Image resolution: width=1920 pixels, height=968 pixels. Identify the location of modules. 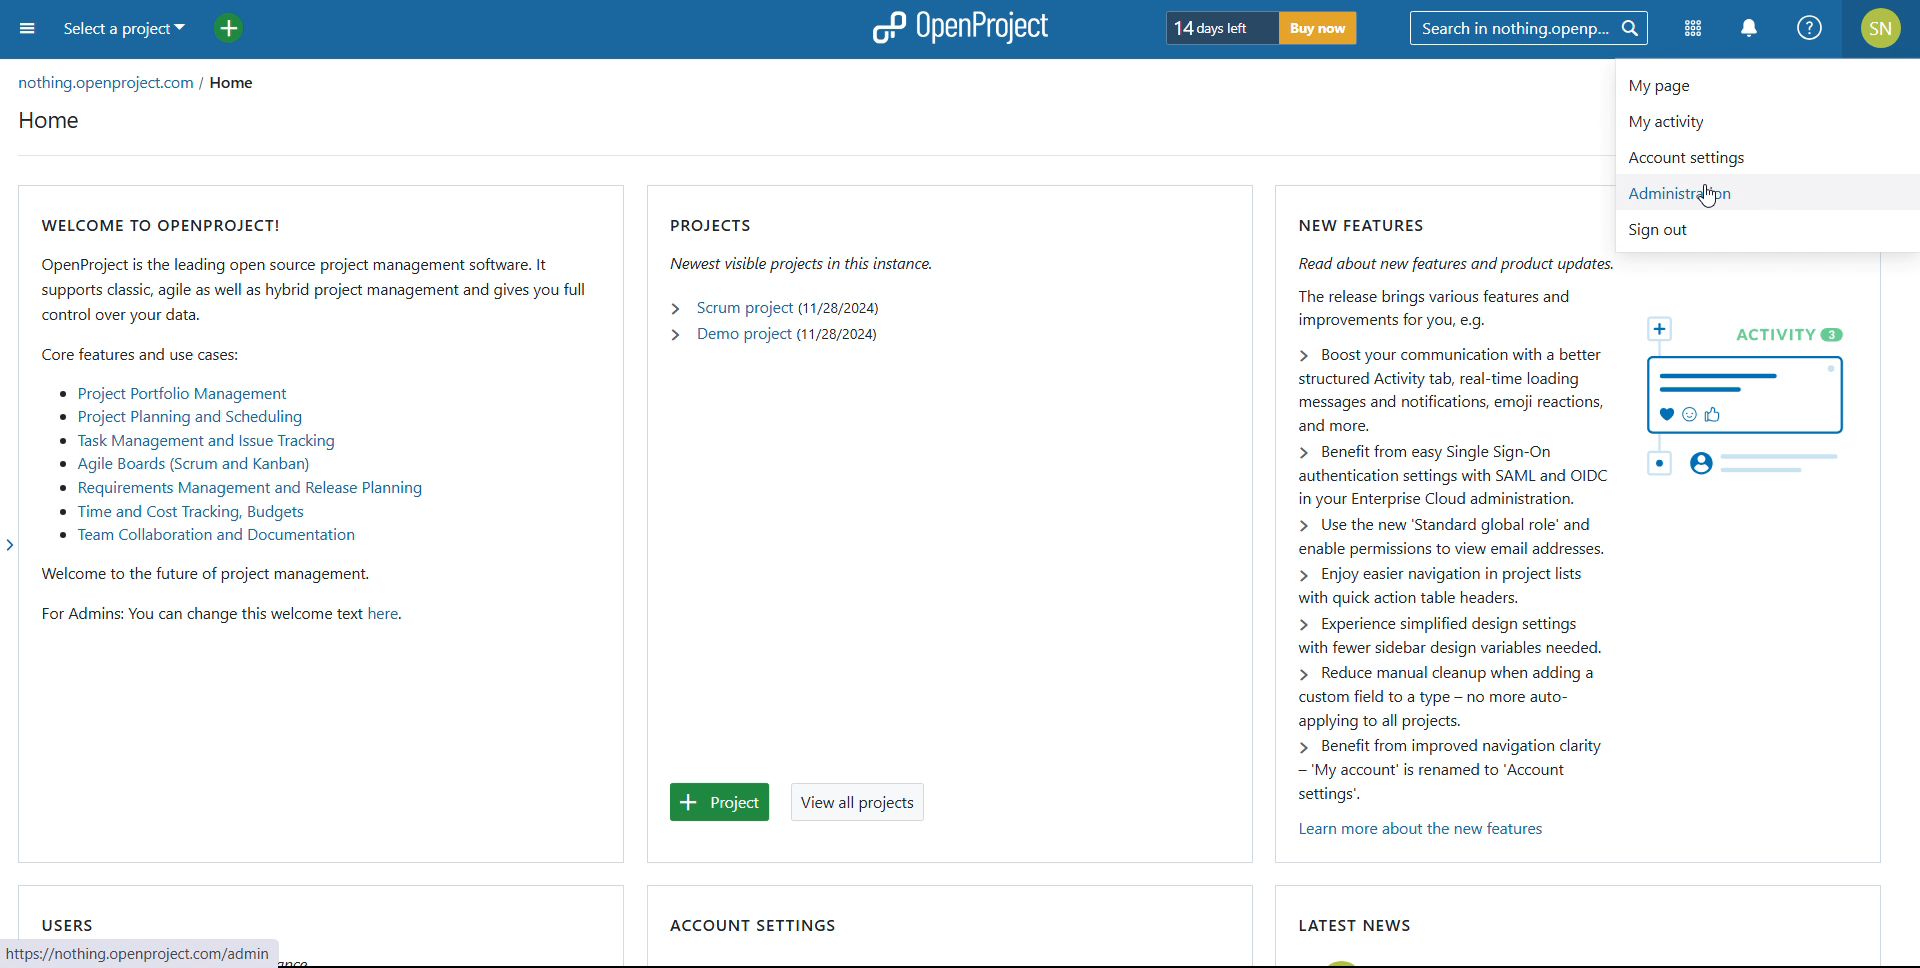
(1692, 30).